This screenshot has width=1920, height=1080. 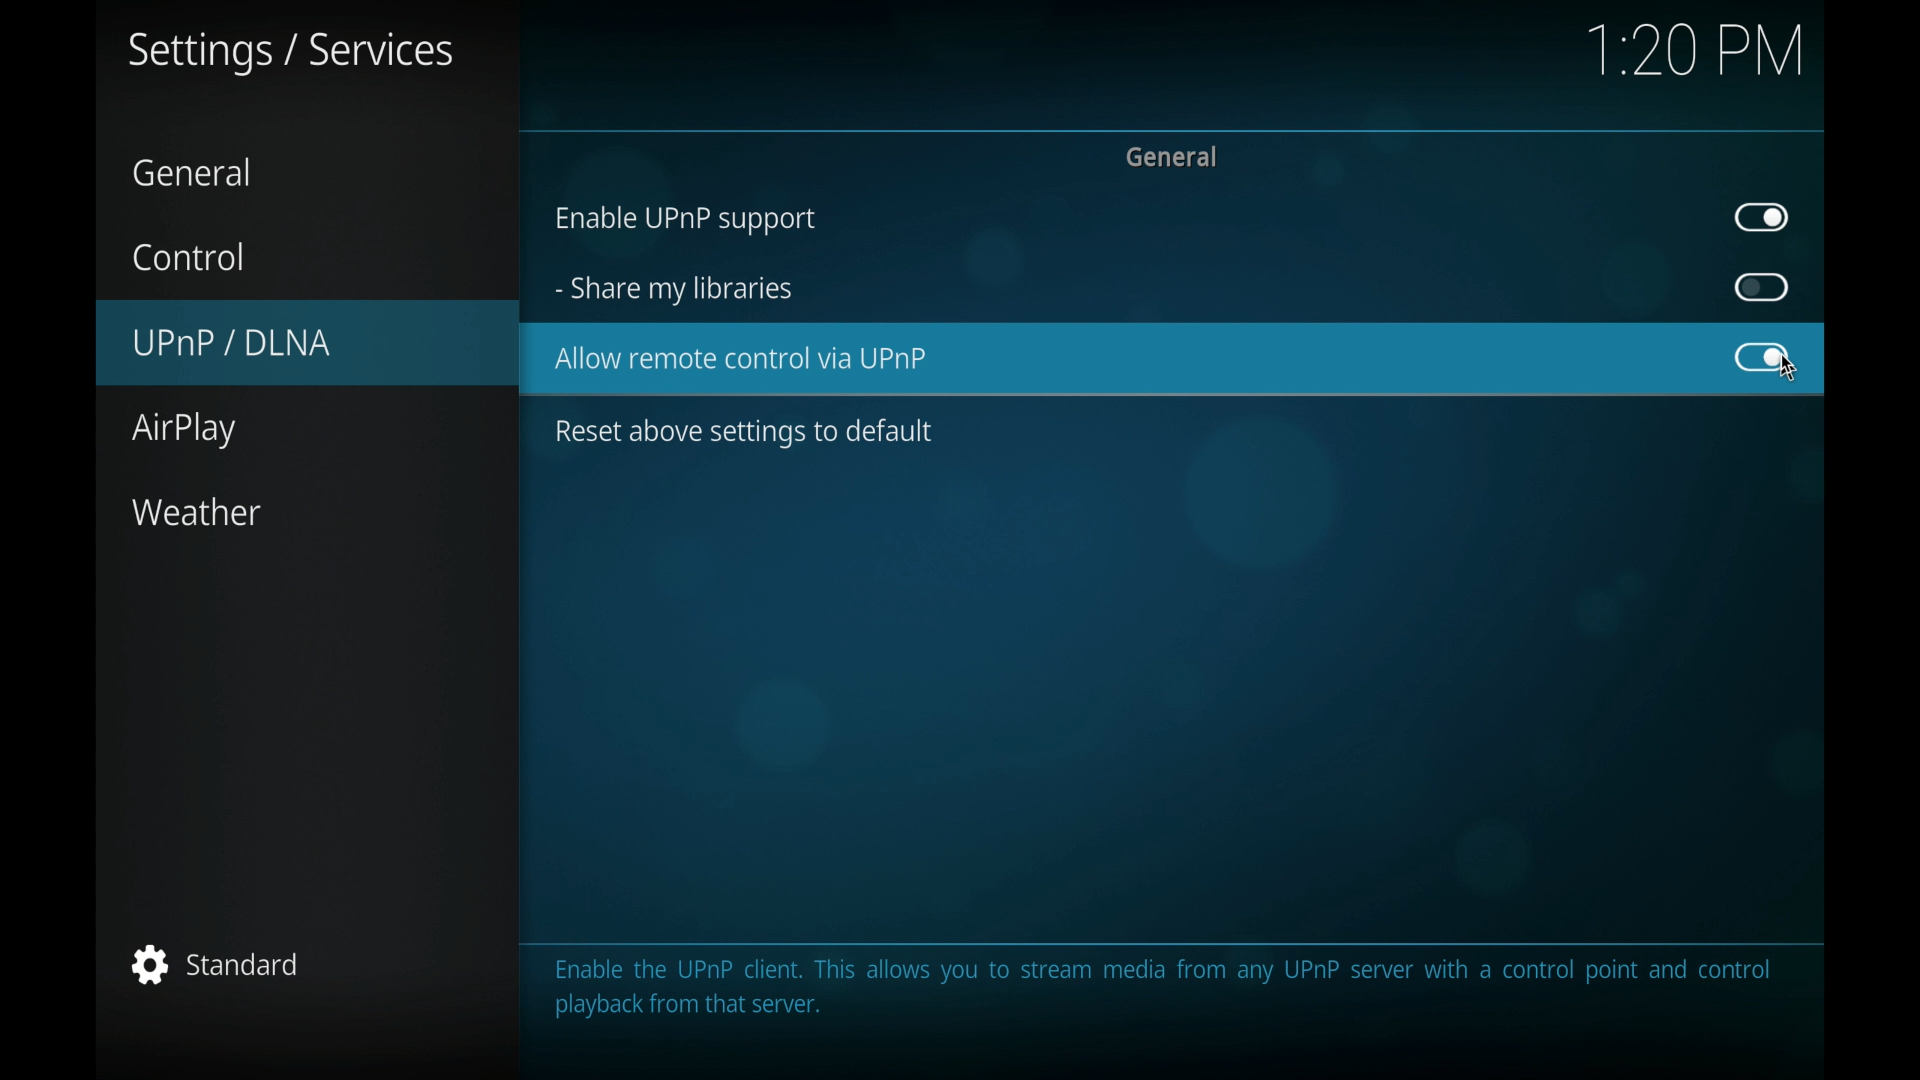 I want to click on weather, so click(x=196, y=513).